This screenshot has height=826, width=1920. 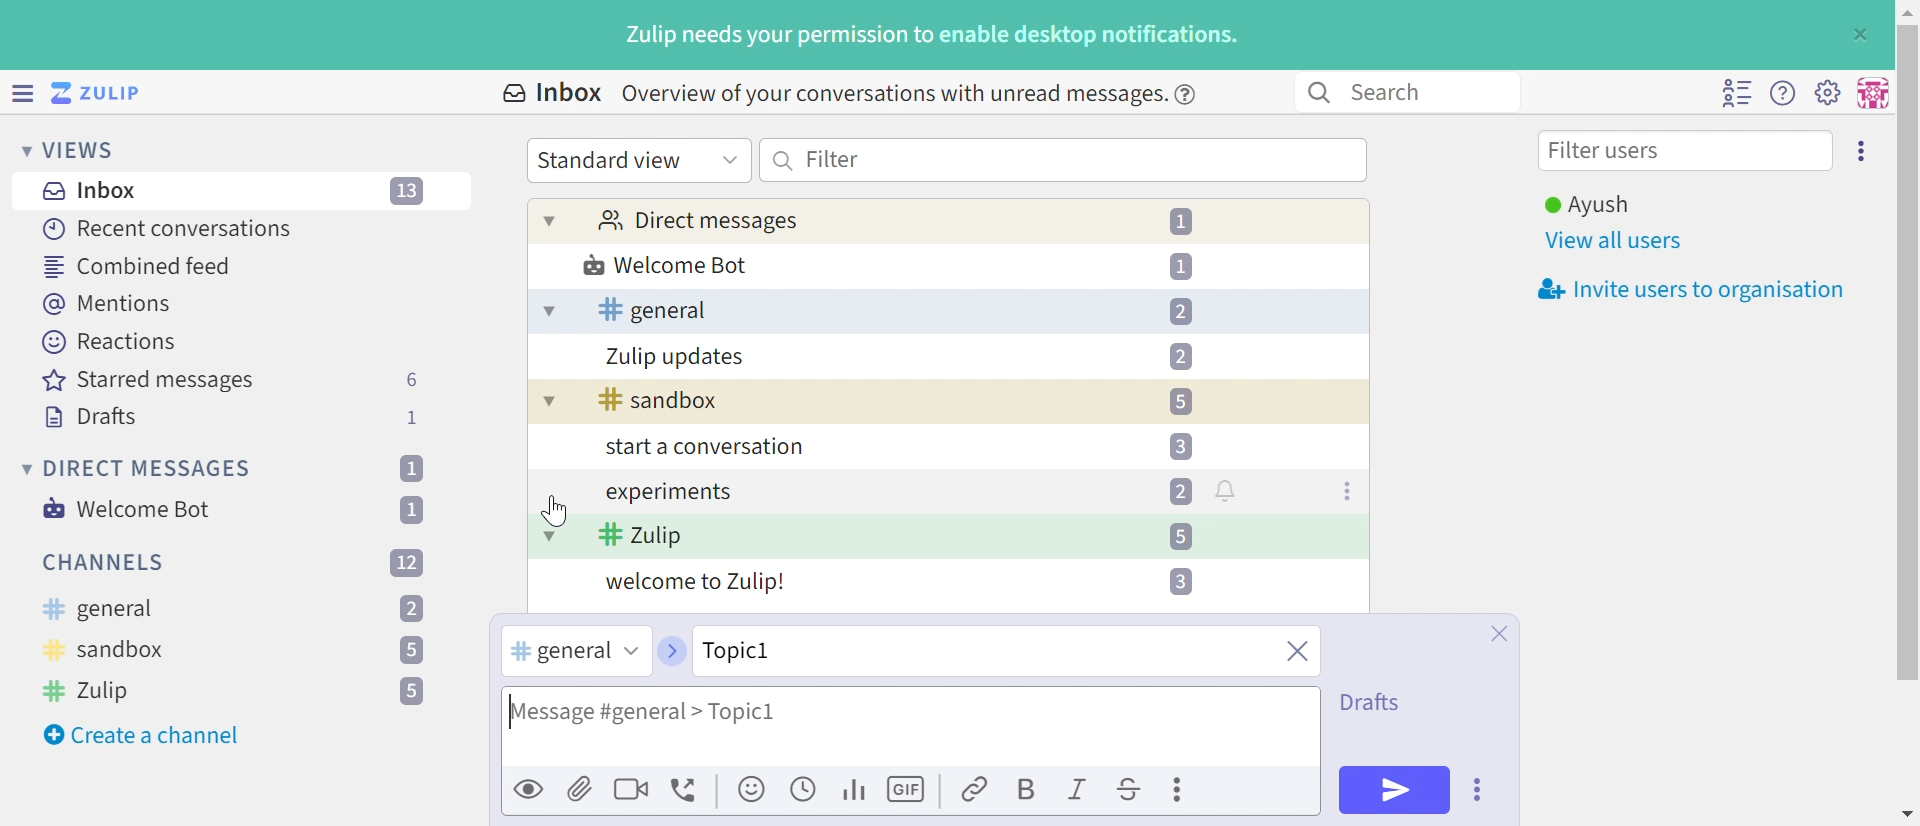 I want to click on Invite users to organisation, so click(x=1863, y=149).